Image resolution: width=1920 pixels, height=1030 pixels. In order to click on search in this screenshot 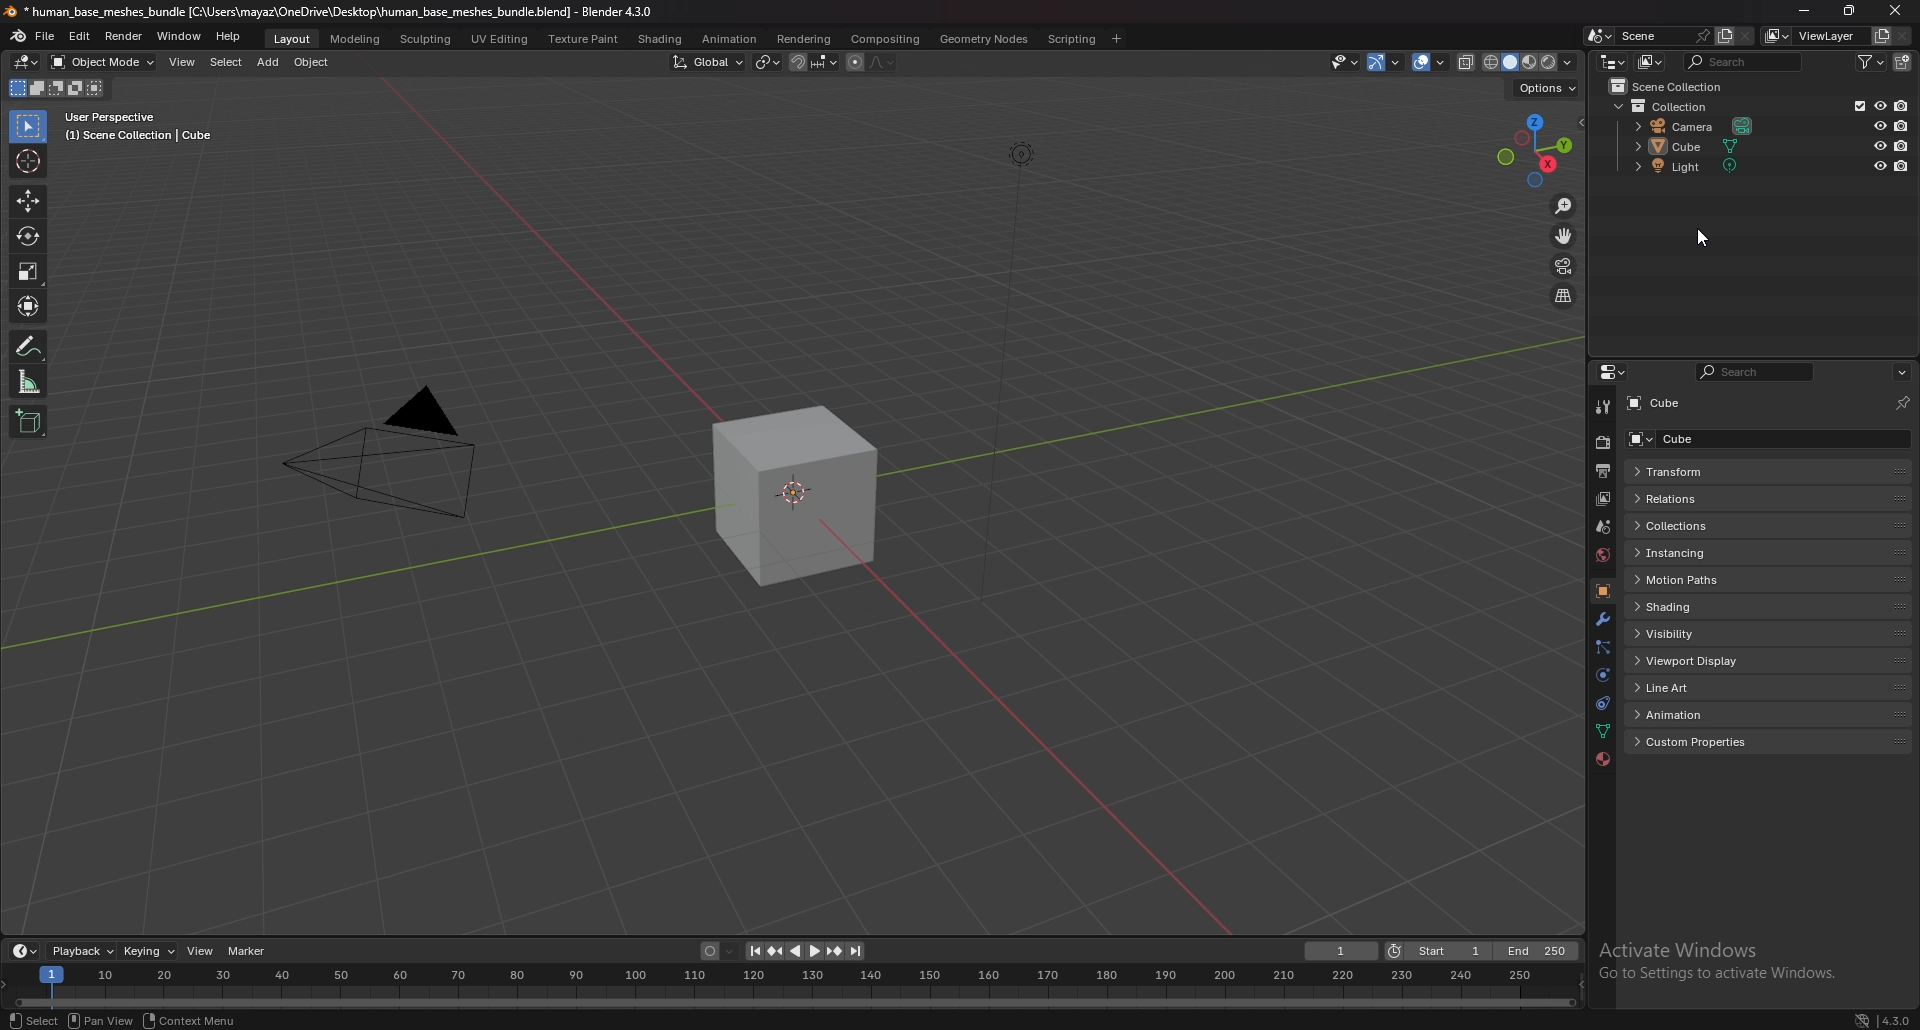, I will do `click(1752, 374)`.